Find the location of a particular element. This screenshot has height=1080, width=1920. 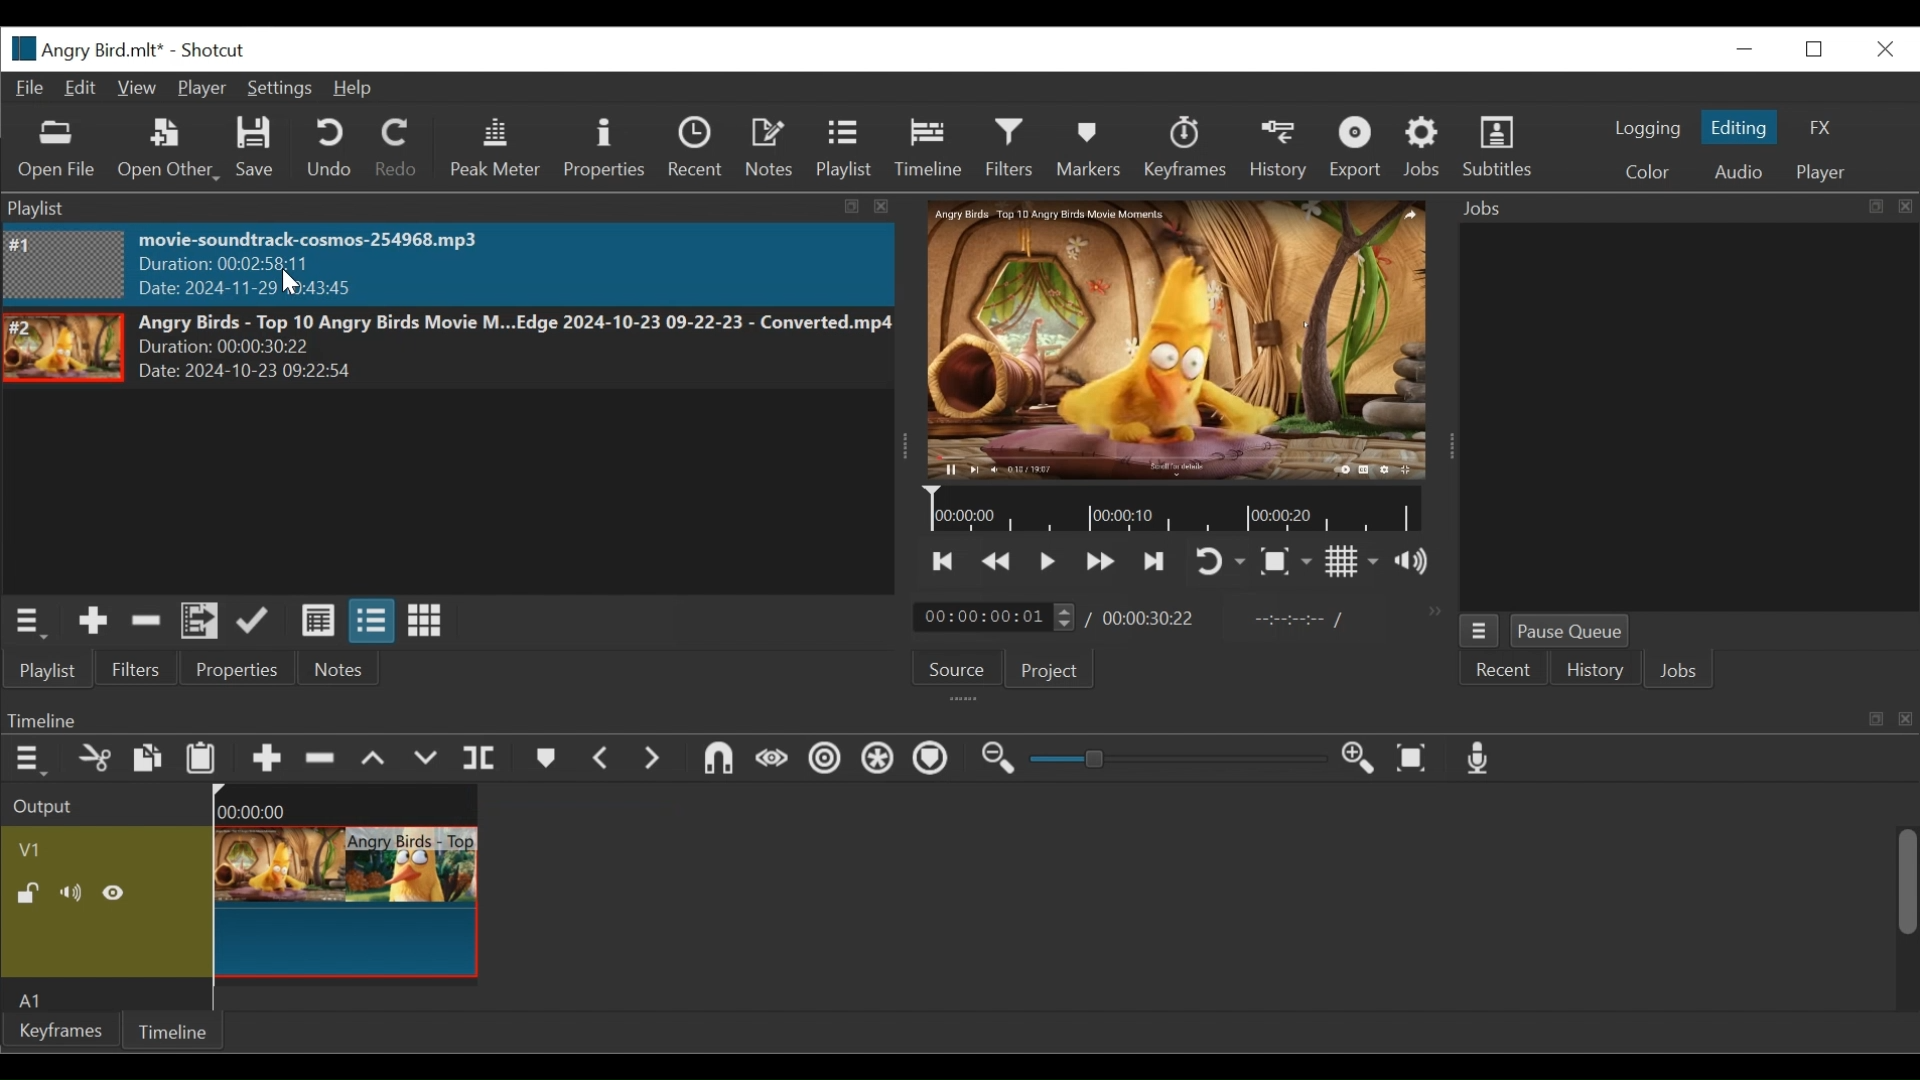

Timeline is located at coordinates (178, 1030).